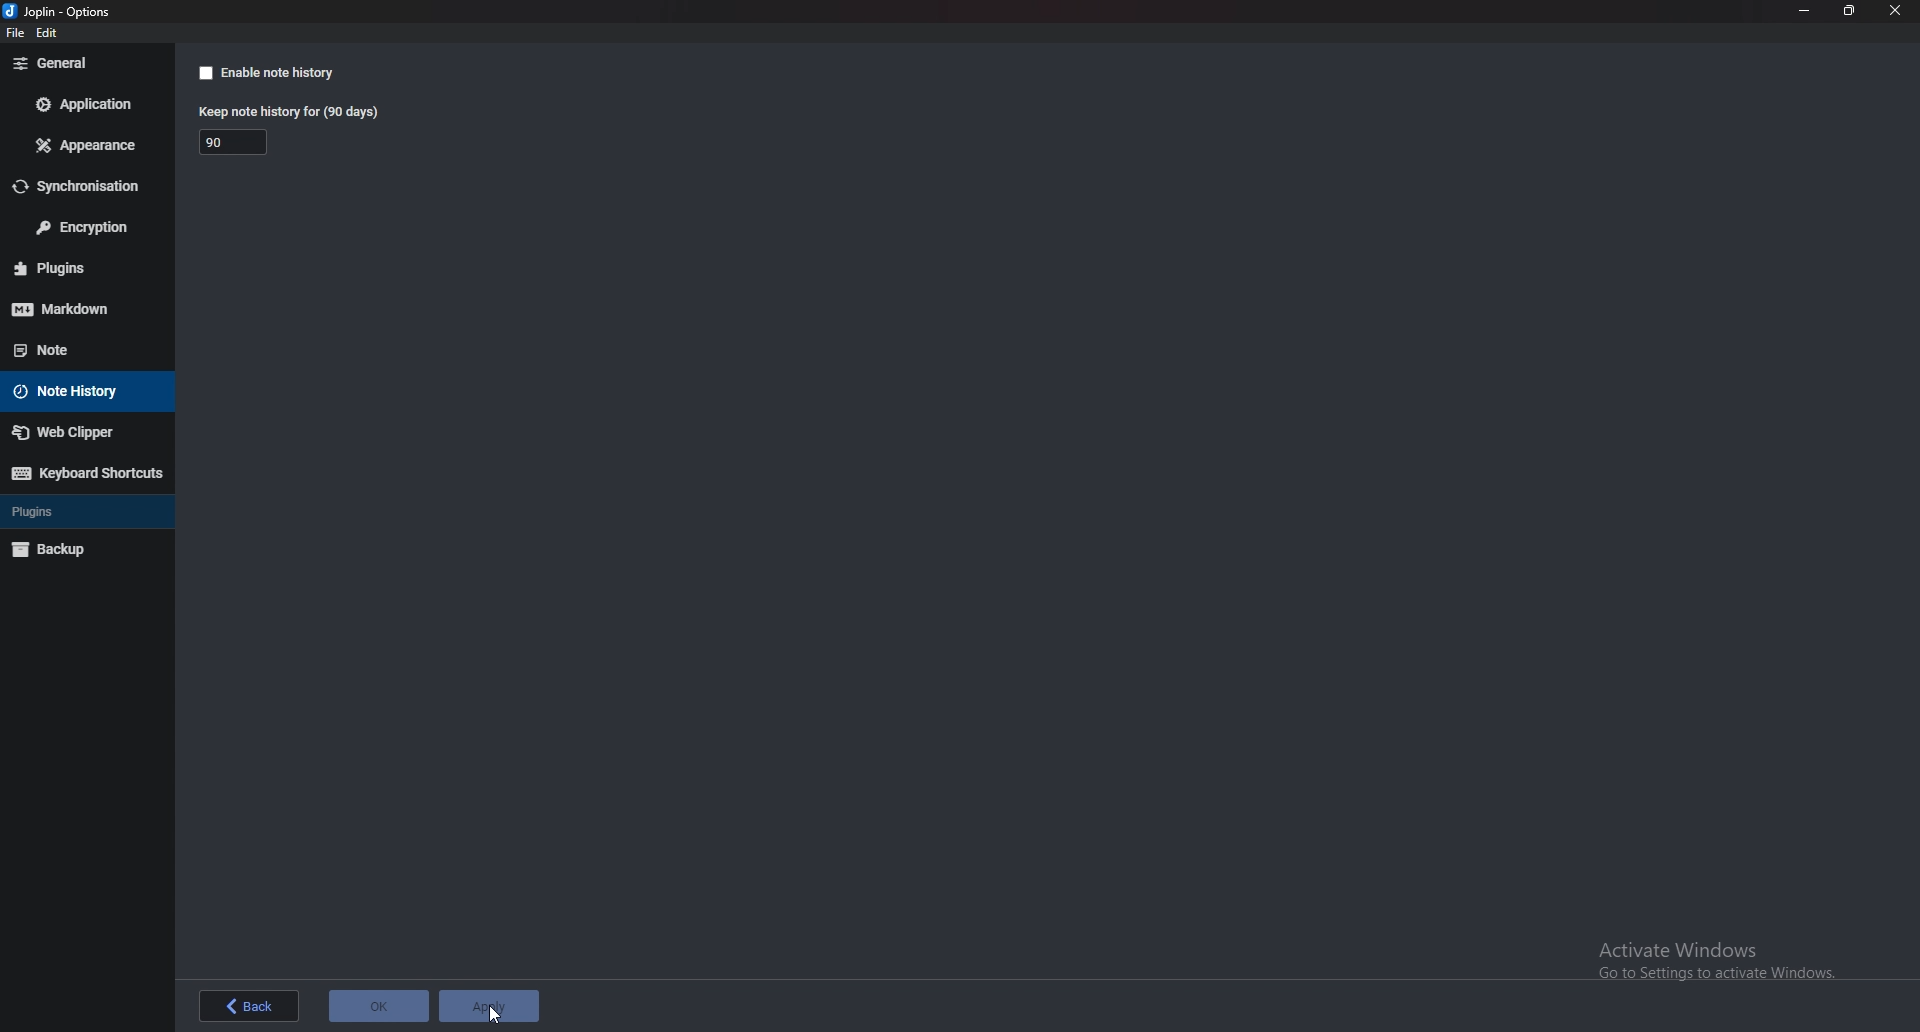 This screenshot has height=1032, width=1920. What do you see at coordinates (237, 141) in the screenshot?
I see `Keep note history for` at bounding box center [237, 141].